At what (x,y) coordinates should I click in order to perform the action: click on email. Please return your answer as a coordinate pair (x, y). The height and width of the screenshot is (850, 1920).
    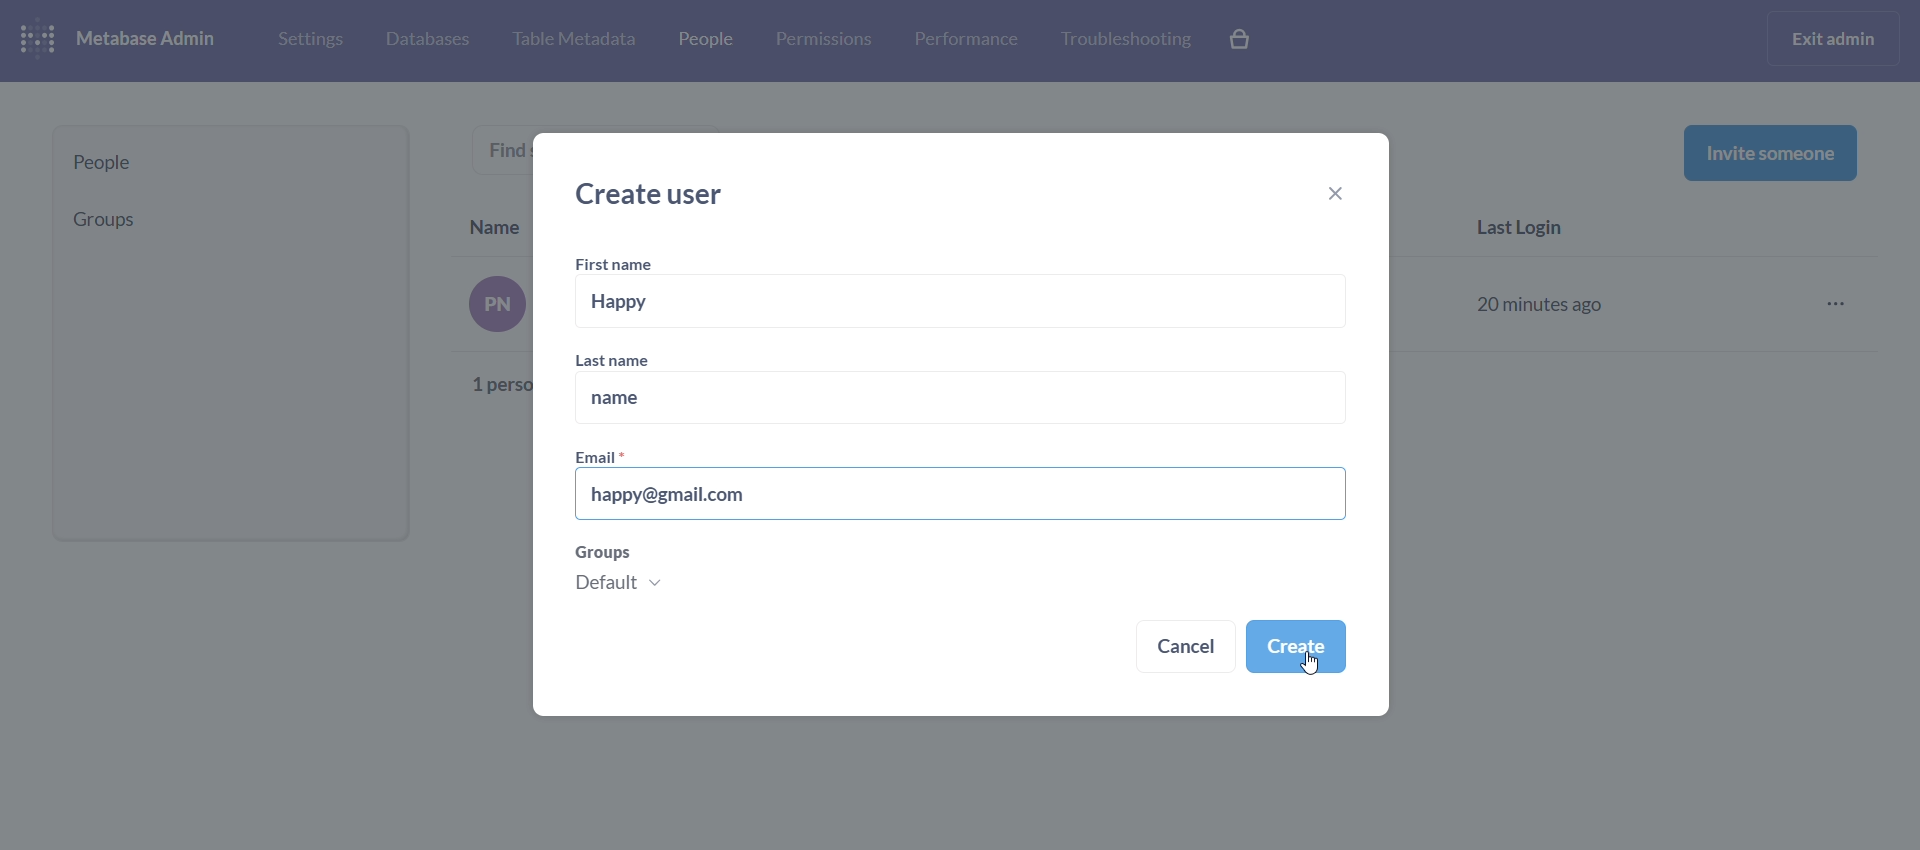
    Looking at the image, I should click on (606, 457).